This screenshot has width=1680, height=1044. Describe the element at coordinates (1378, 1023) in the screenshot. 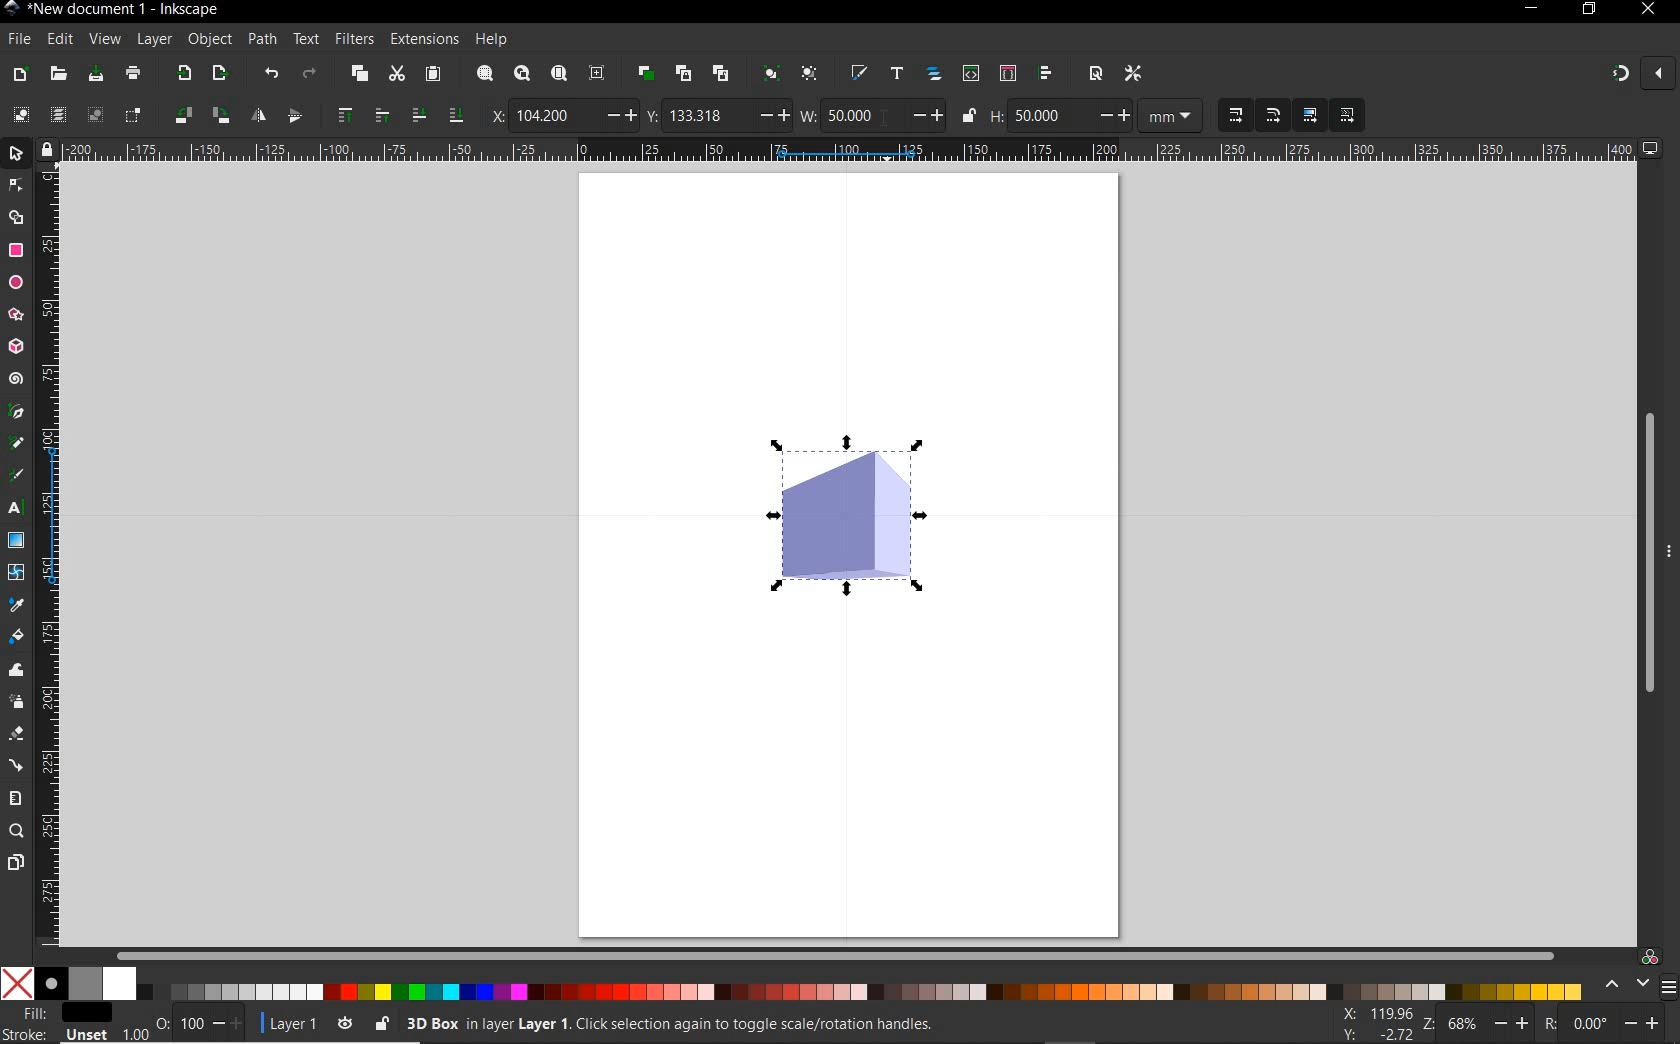

I see `cursor coordinates` at that location.